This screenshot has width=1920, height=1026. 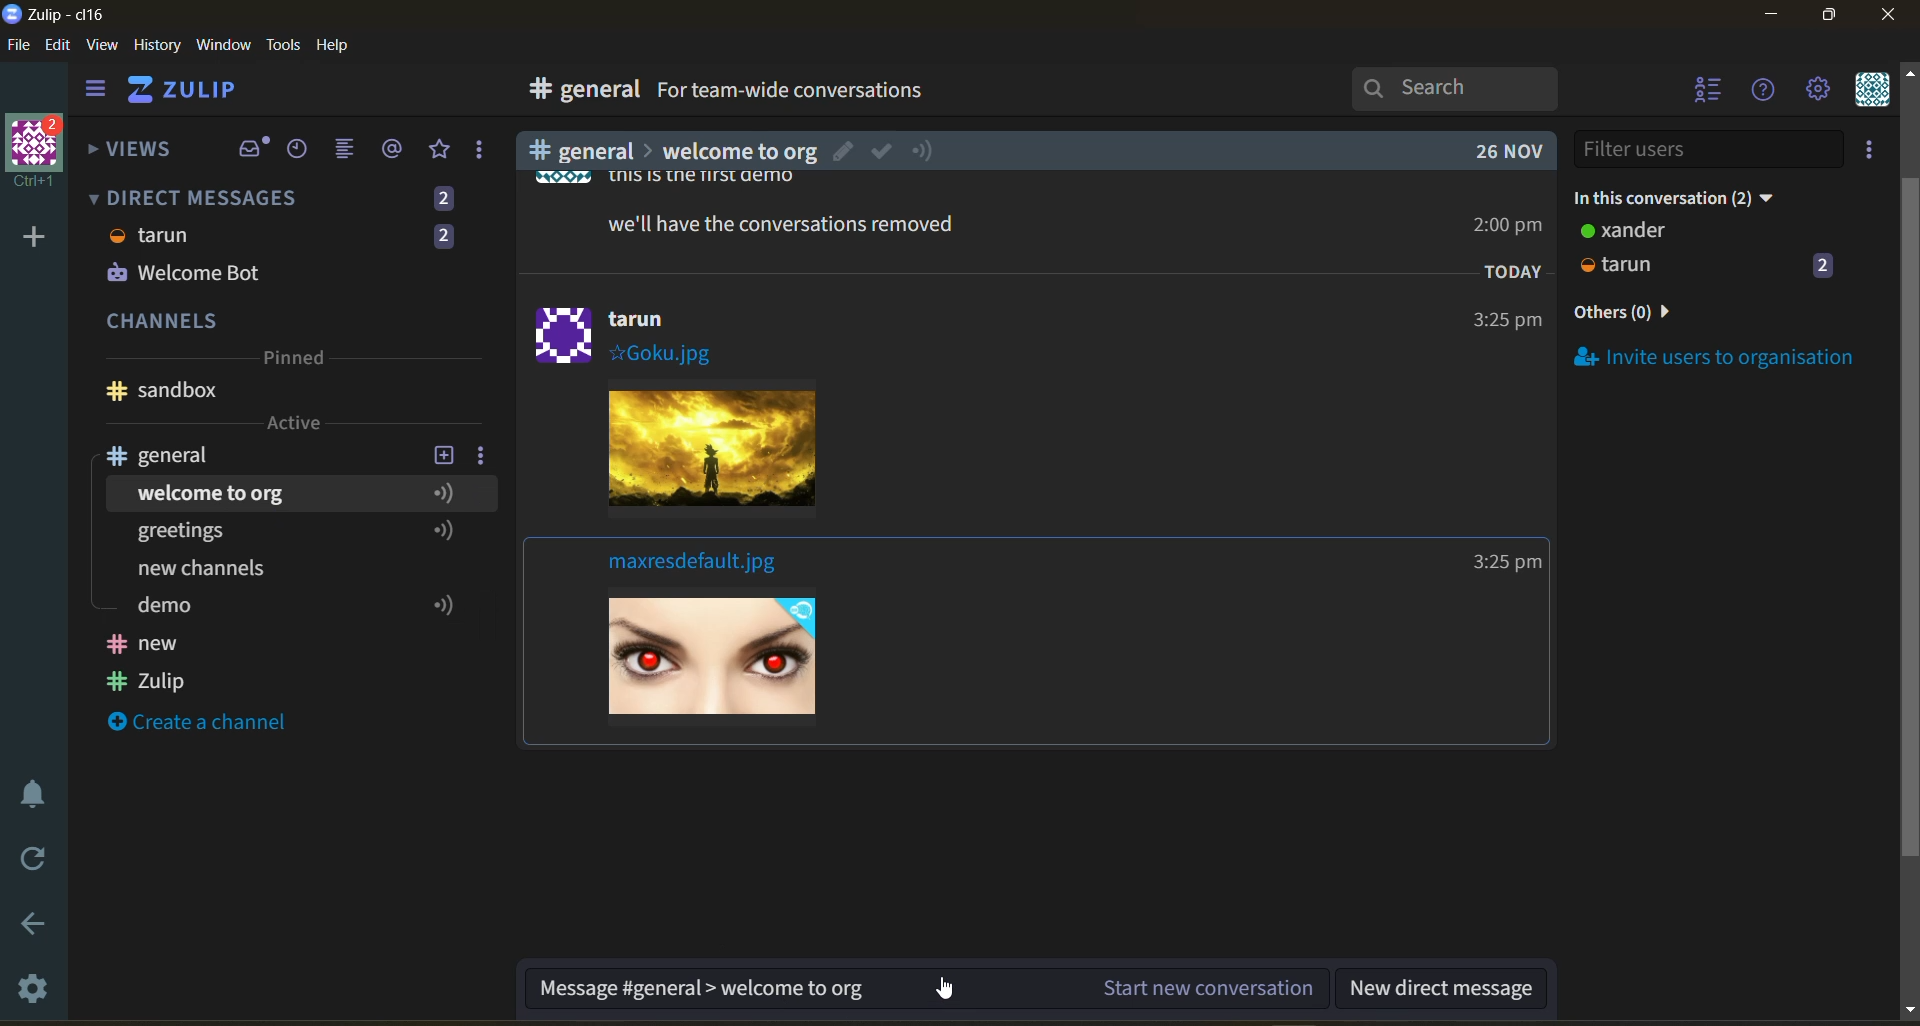 I want to click on topics, so click(x=289, y=490).